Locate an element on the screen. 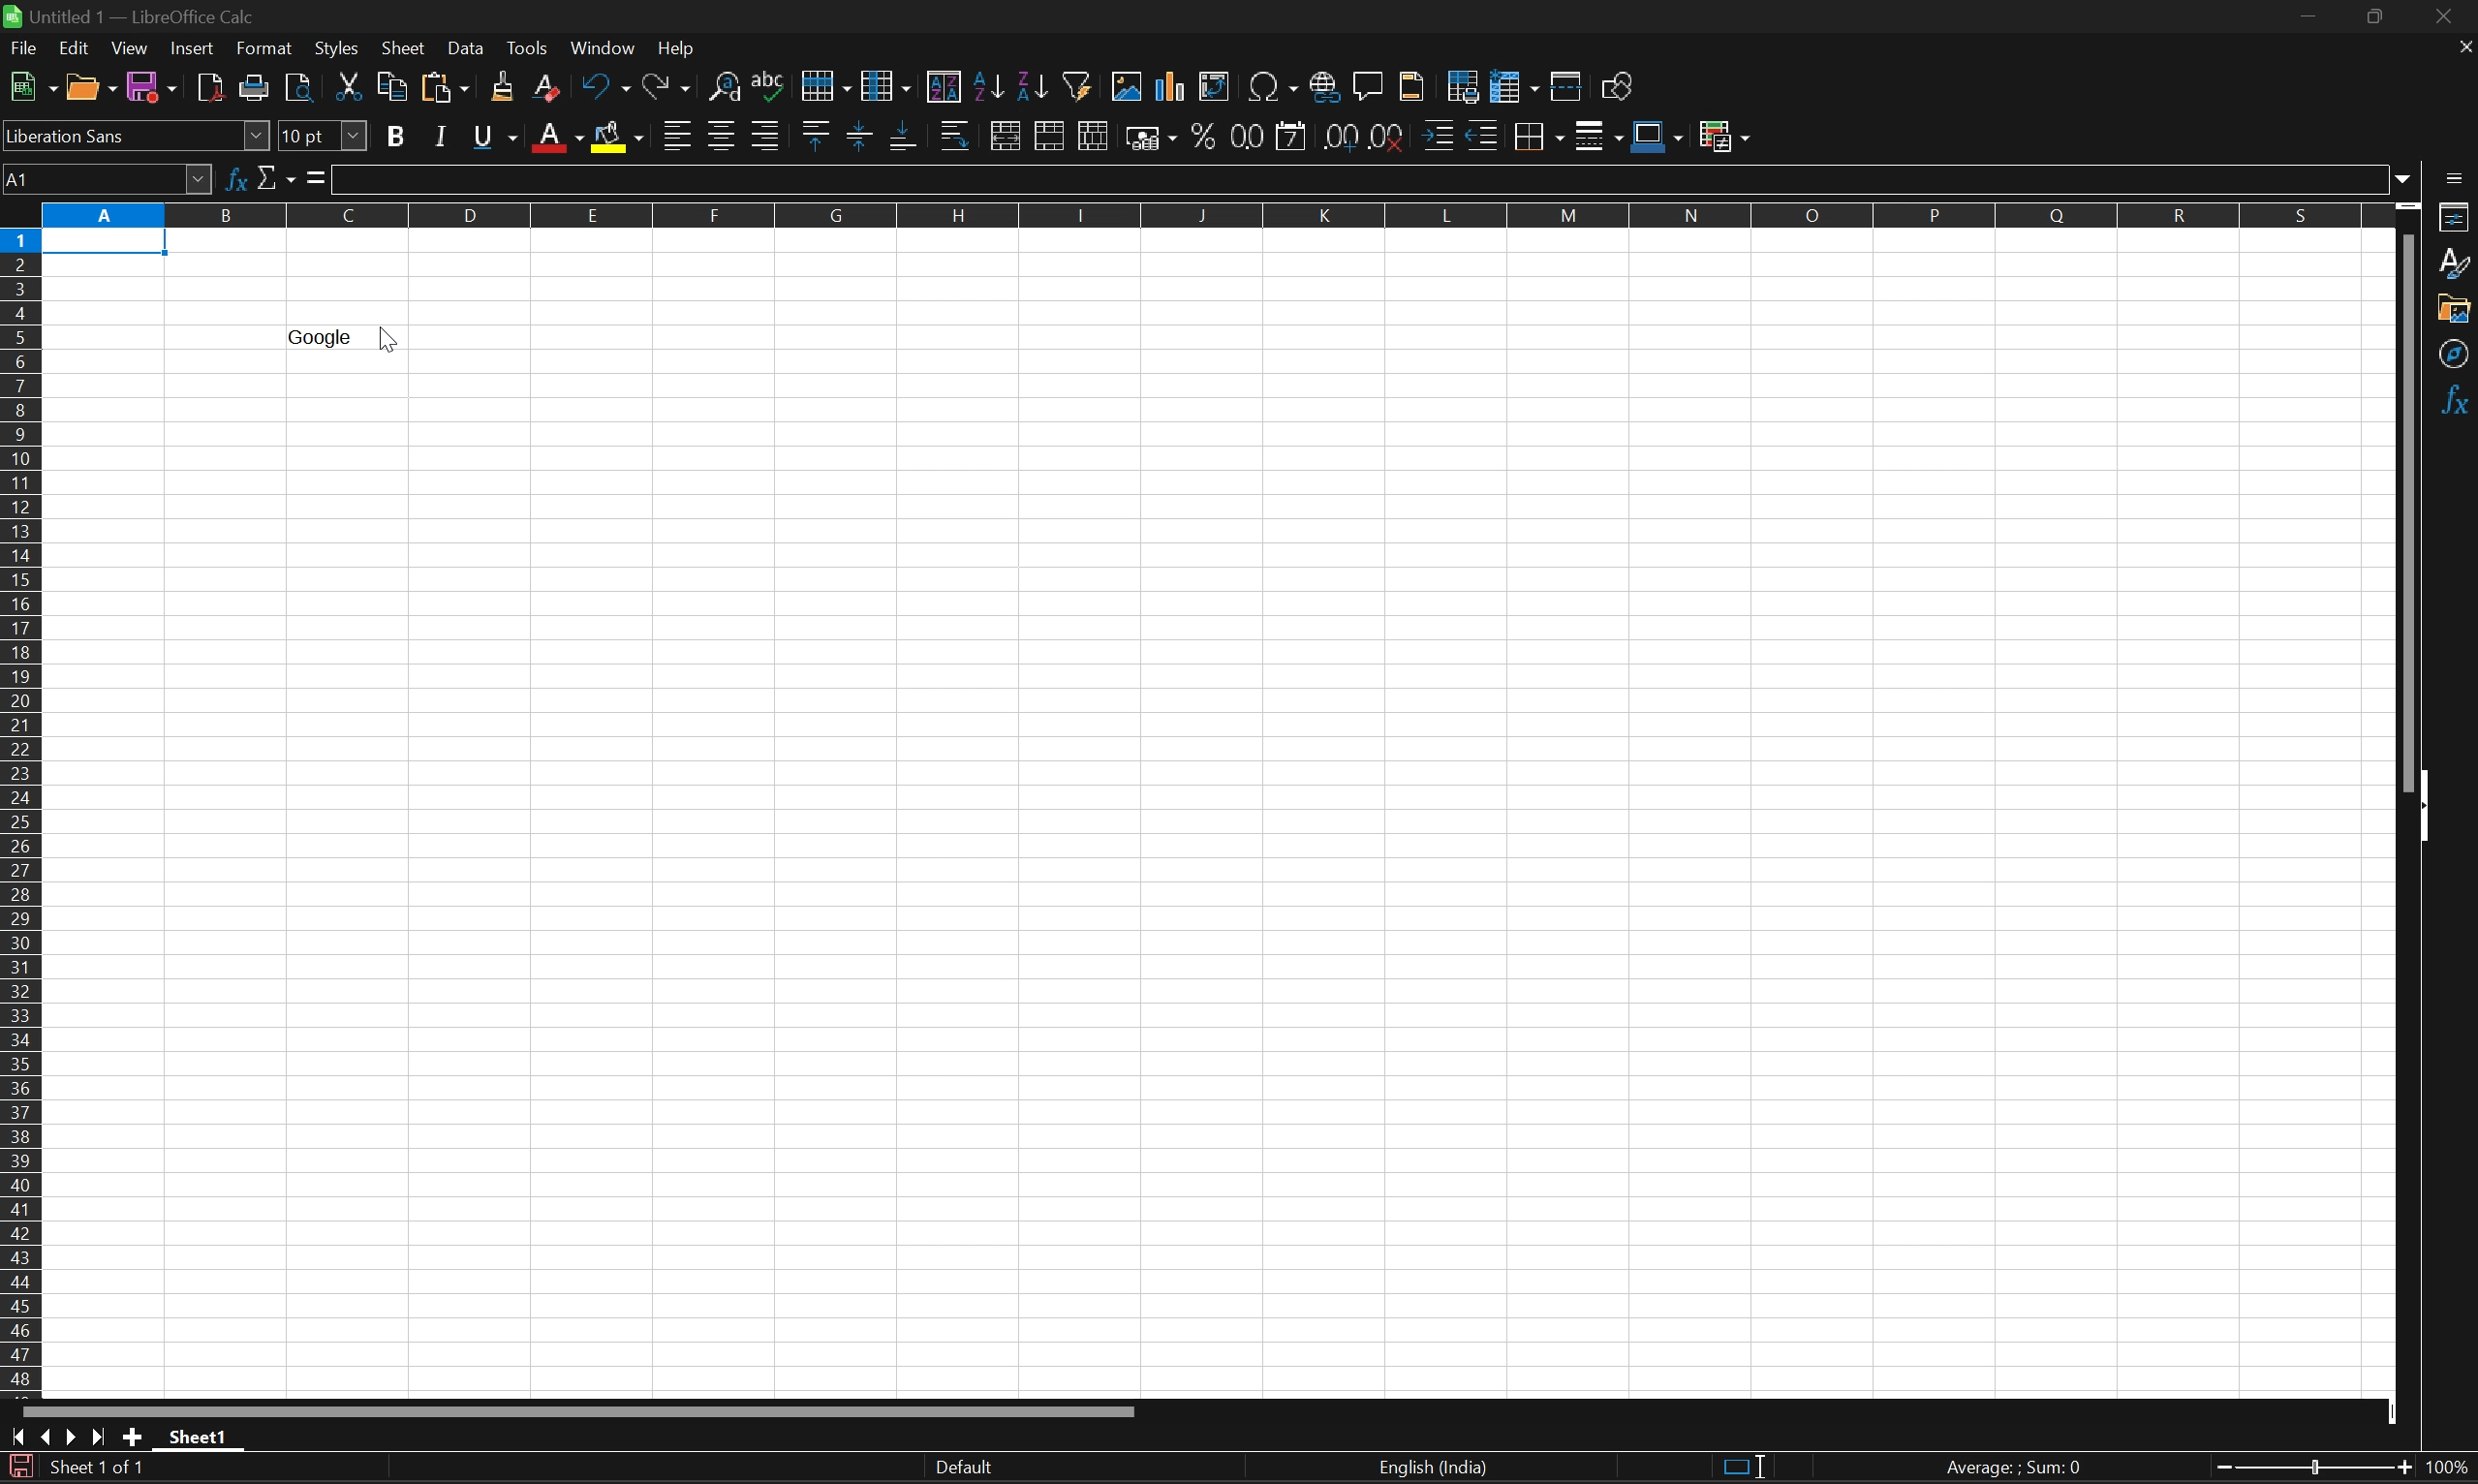 This screenshot has height=1484, width=2478. Border style is located at coordinates (1601, 135).